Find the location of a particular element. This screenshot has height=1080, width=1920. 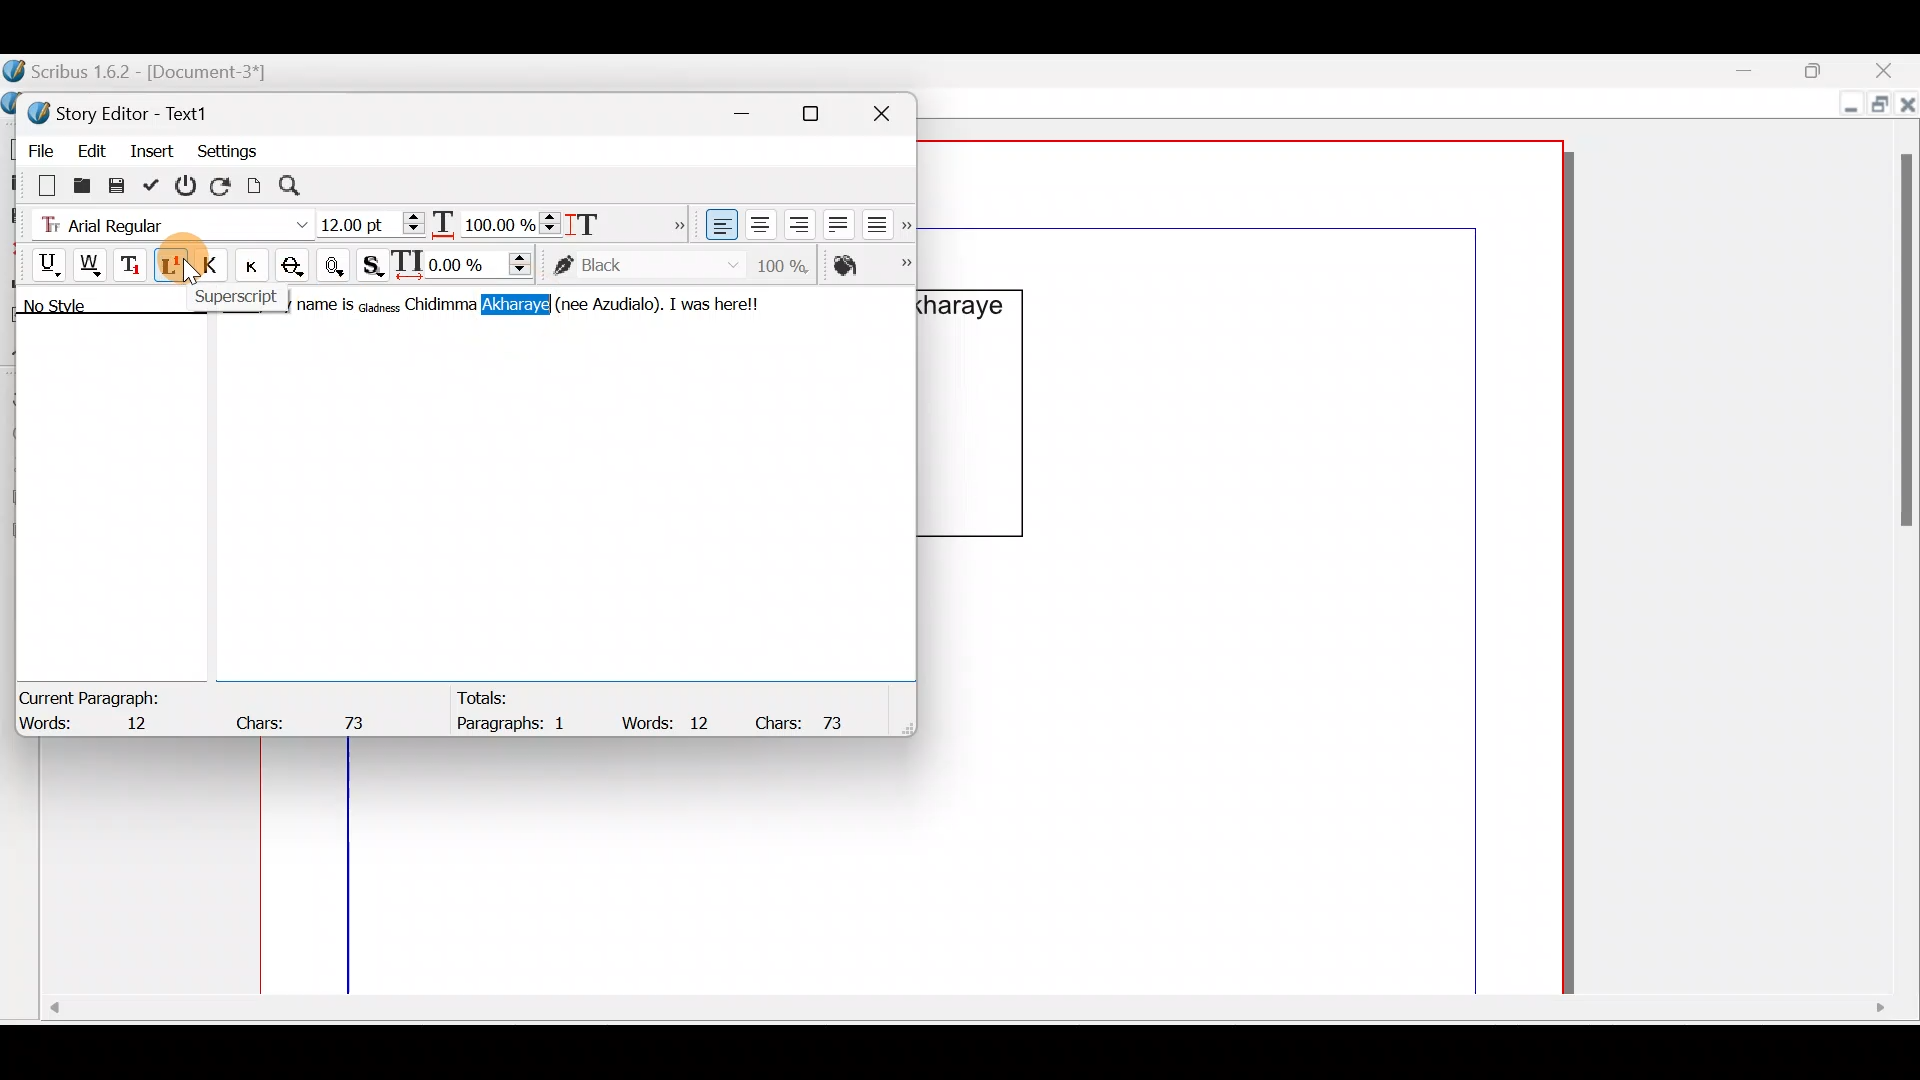

Saturation of color of text stroke is located at coordinates (790, 262).